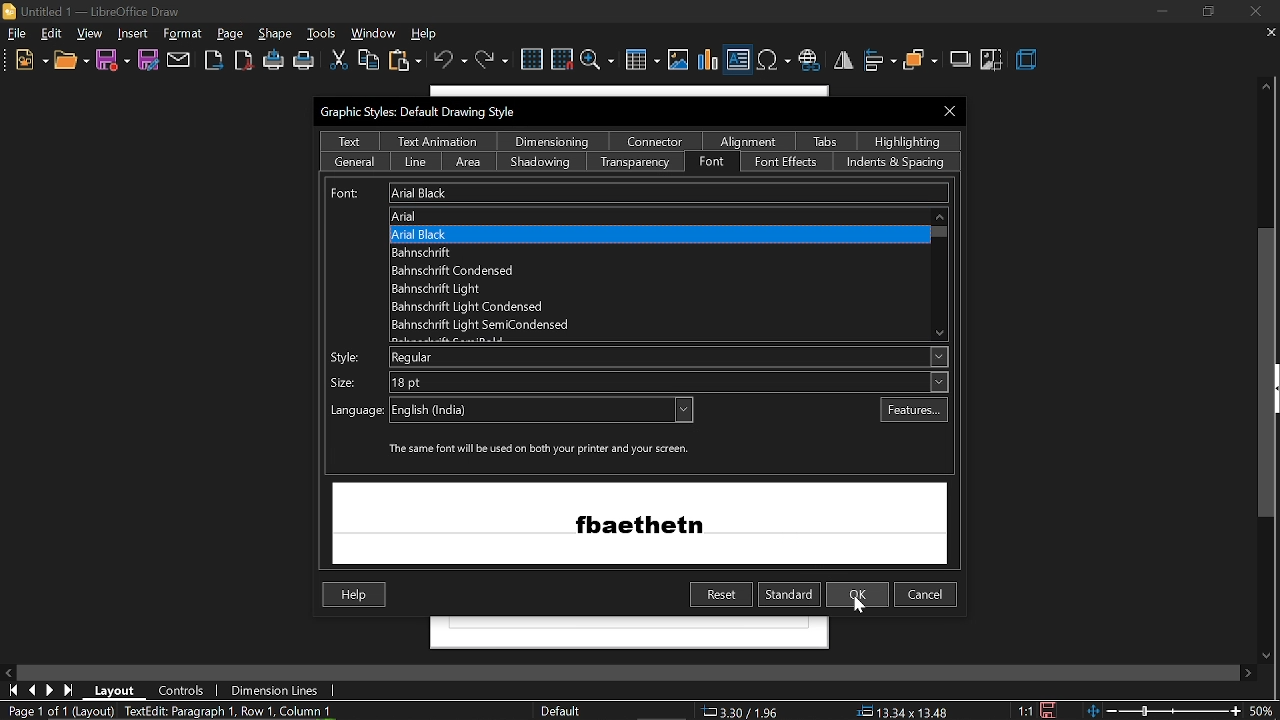 The width and height of the screenshot is (1280, 720). I want to click on Help, so click(352, 594).